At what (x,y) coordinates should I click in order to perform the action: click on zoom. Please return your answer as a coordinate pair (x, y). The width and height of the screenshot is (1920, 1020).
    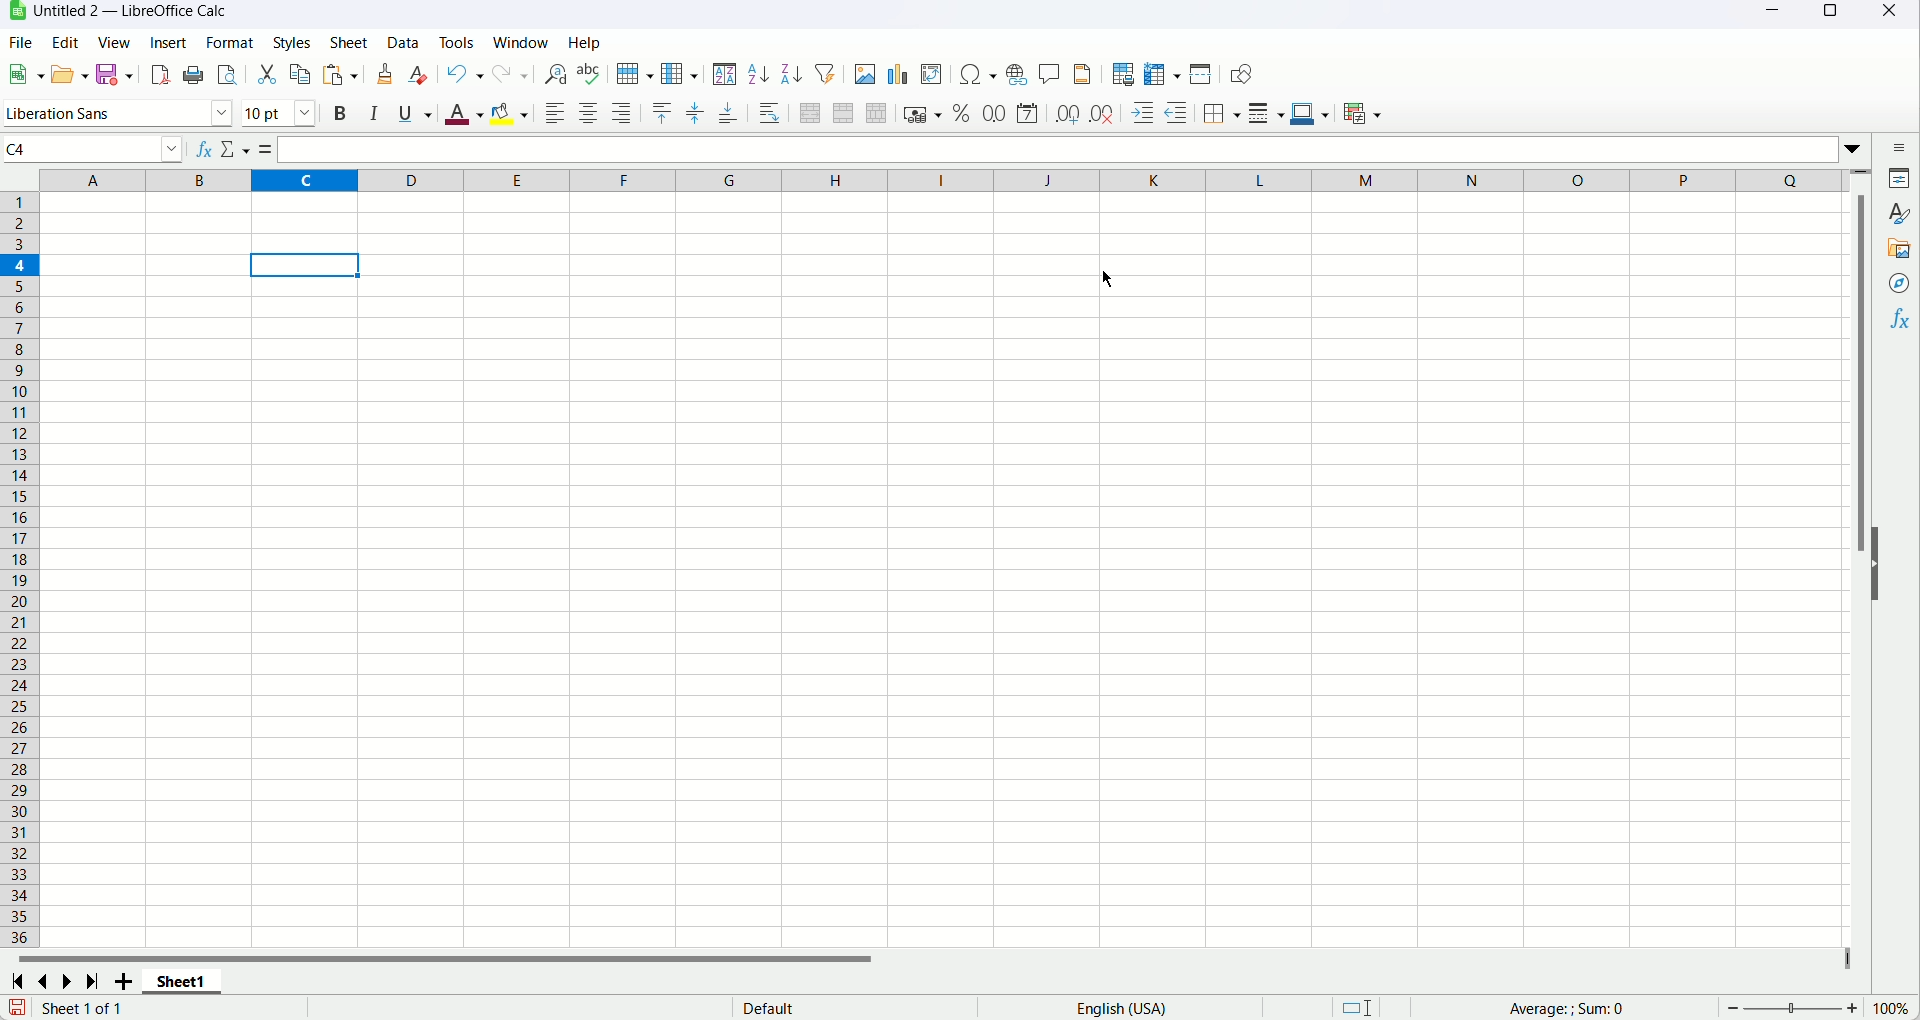
    Looking at the image, I should click on (1790, 1008).